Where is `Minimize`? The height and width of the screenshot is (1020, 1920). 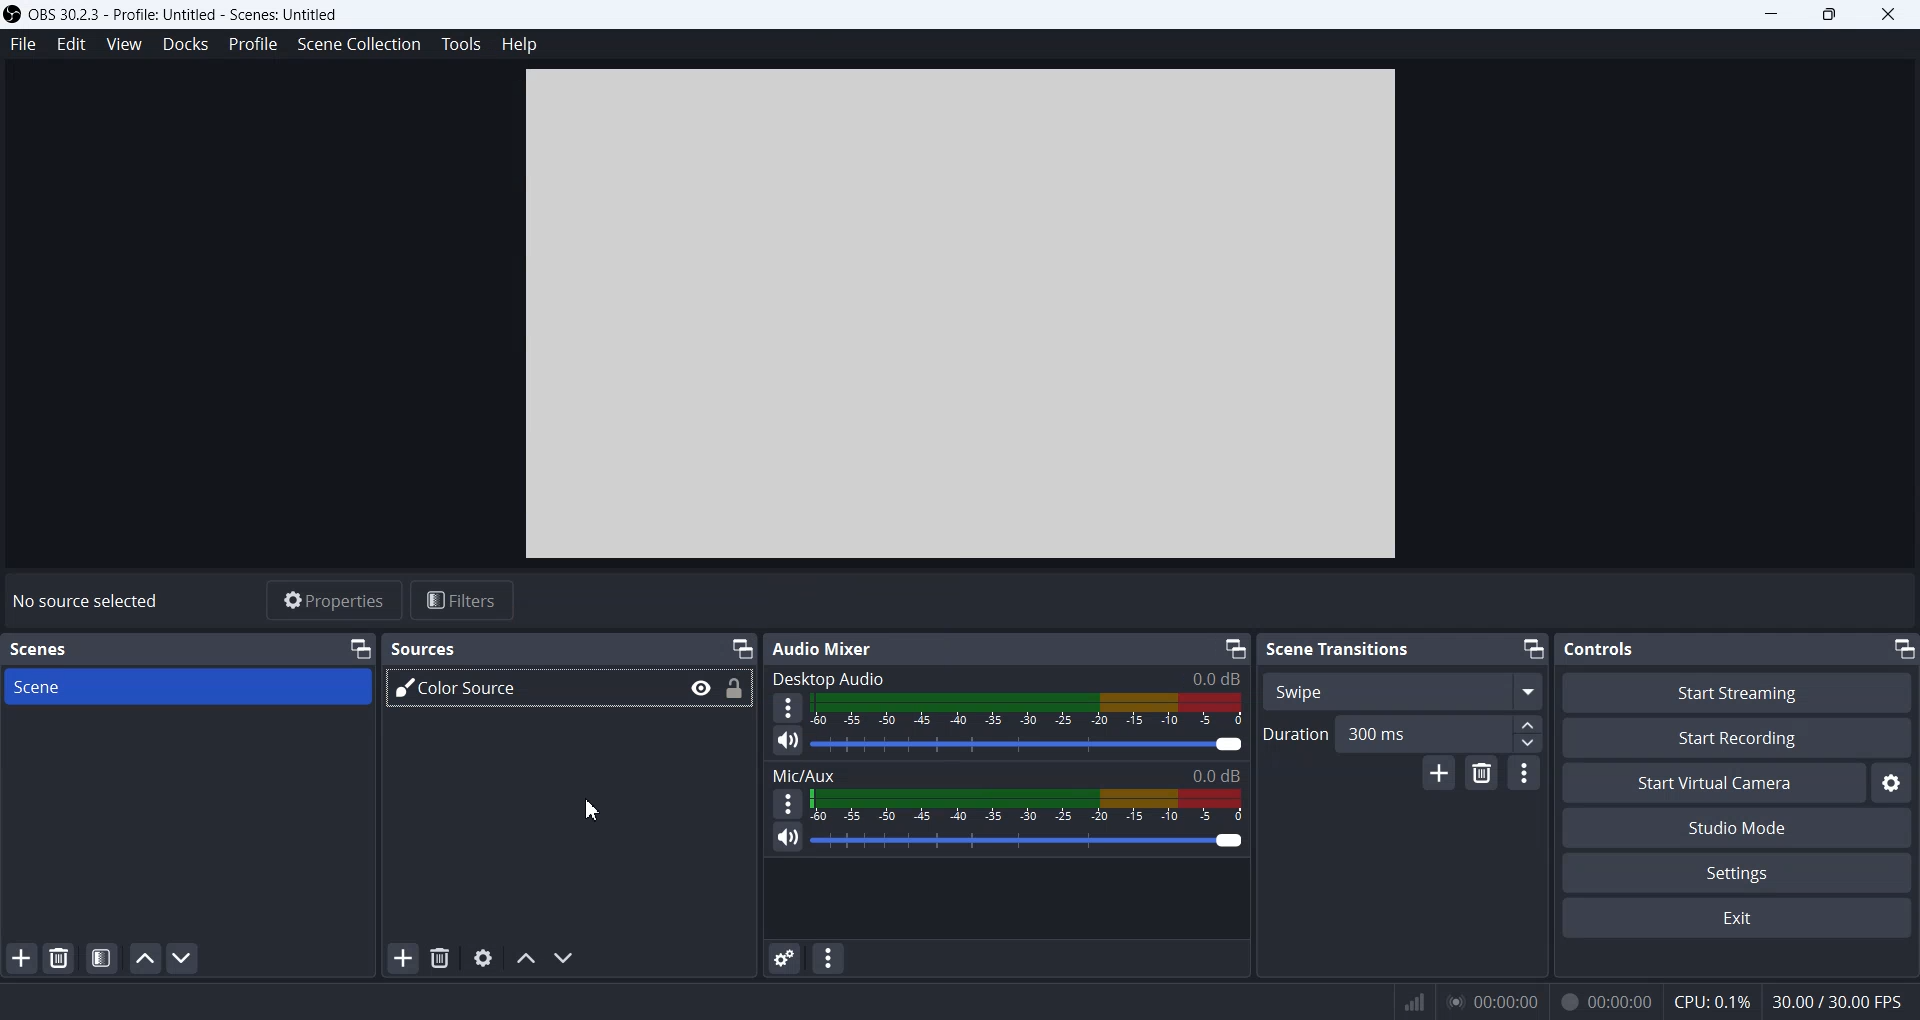
Minimize is located at coordinates (741, 645).